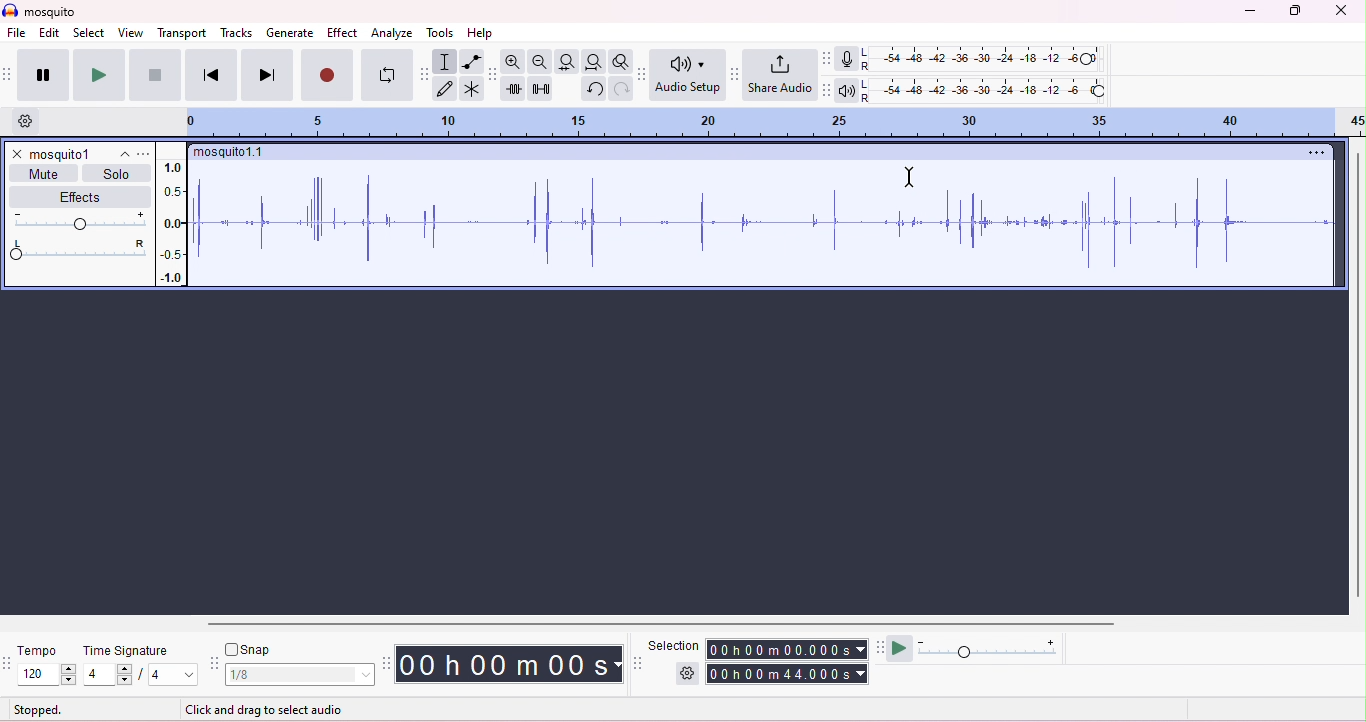 This screenshot has width=1366, height=722. Describe the element at coordinates (734, 74) in the screenshot. I see `share audio tool bar` at that location.